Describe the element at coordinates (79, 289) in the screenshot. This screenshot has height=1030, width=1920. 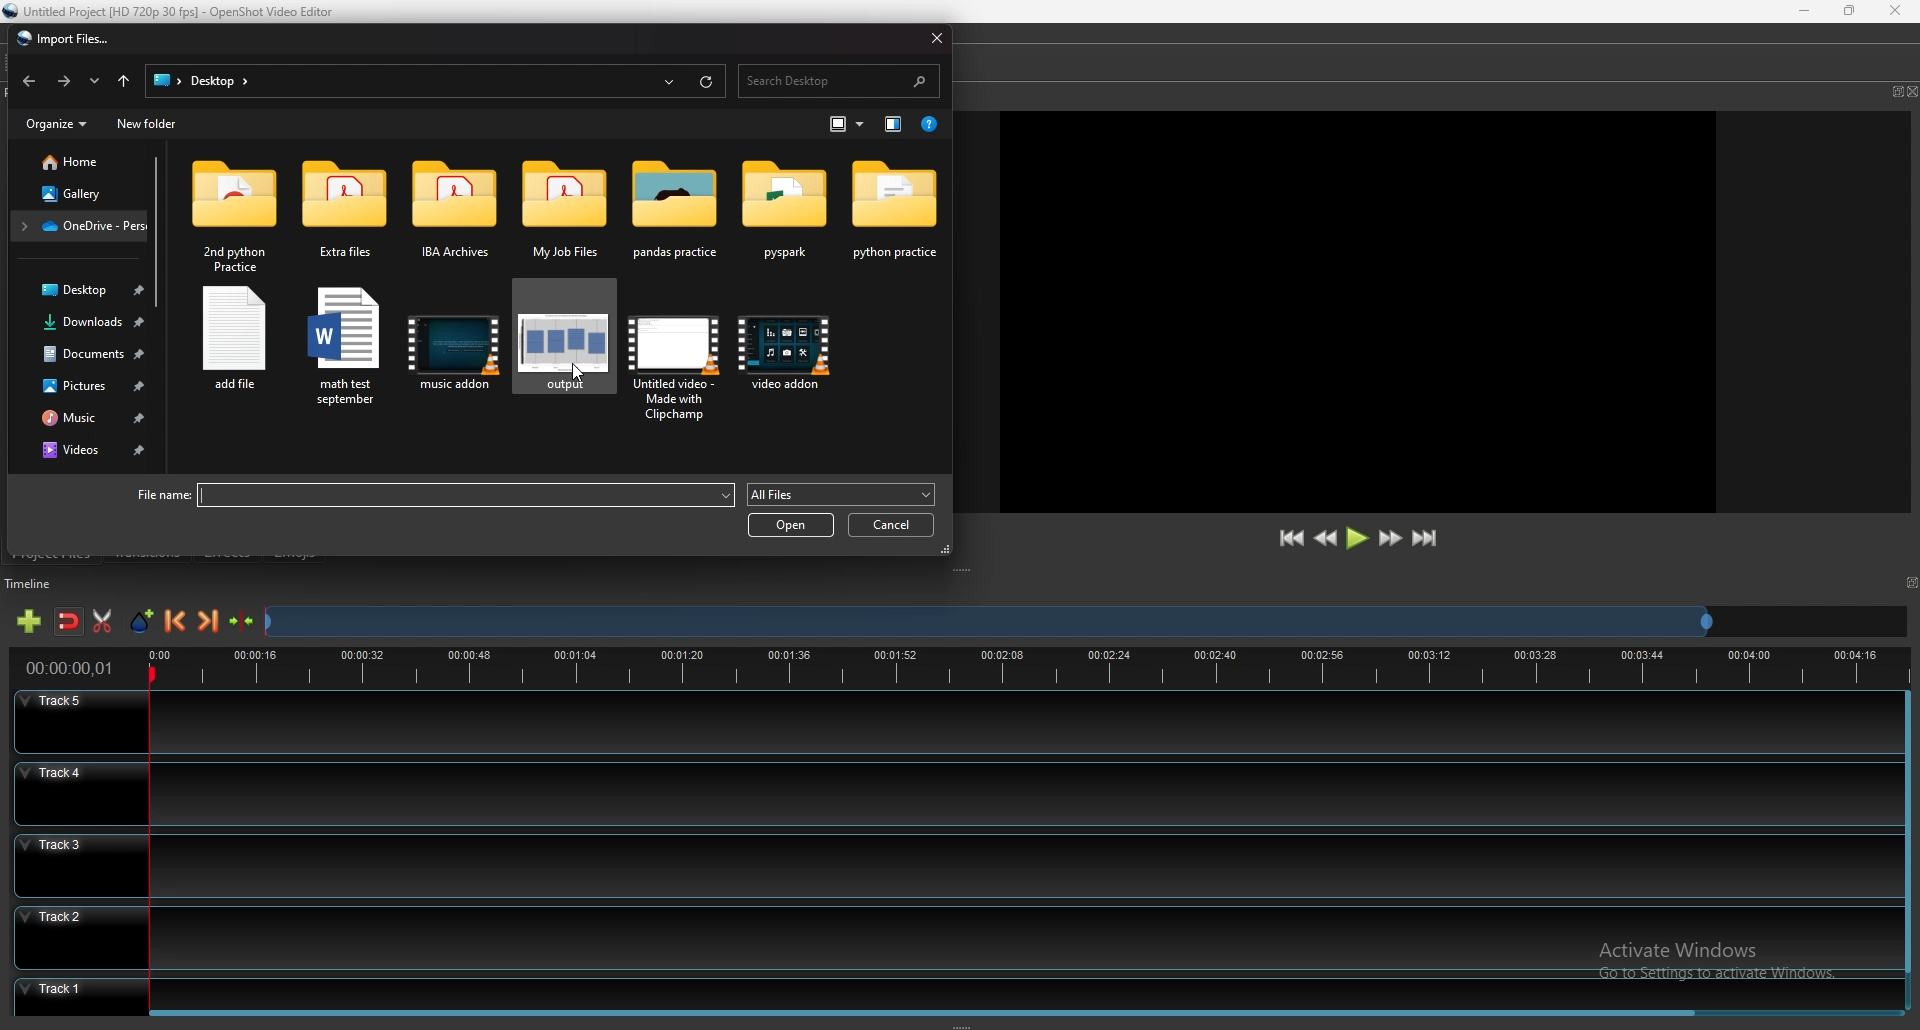
I see `desktop` at that location.